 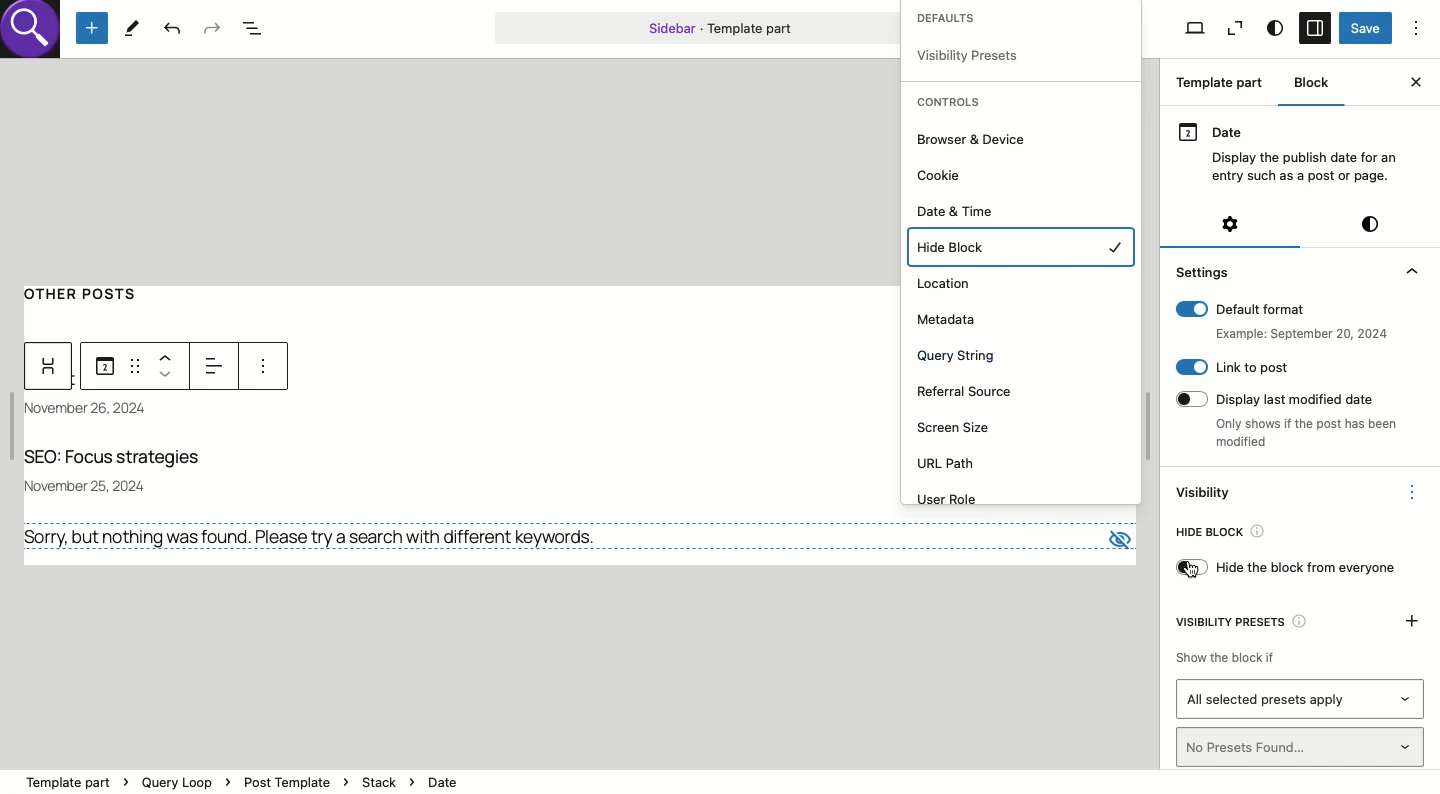 I want to click on Template part, so click(x=697, y=27).